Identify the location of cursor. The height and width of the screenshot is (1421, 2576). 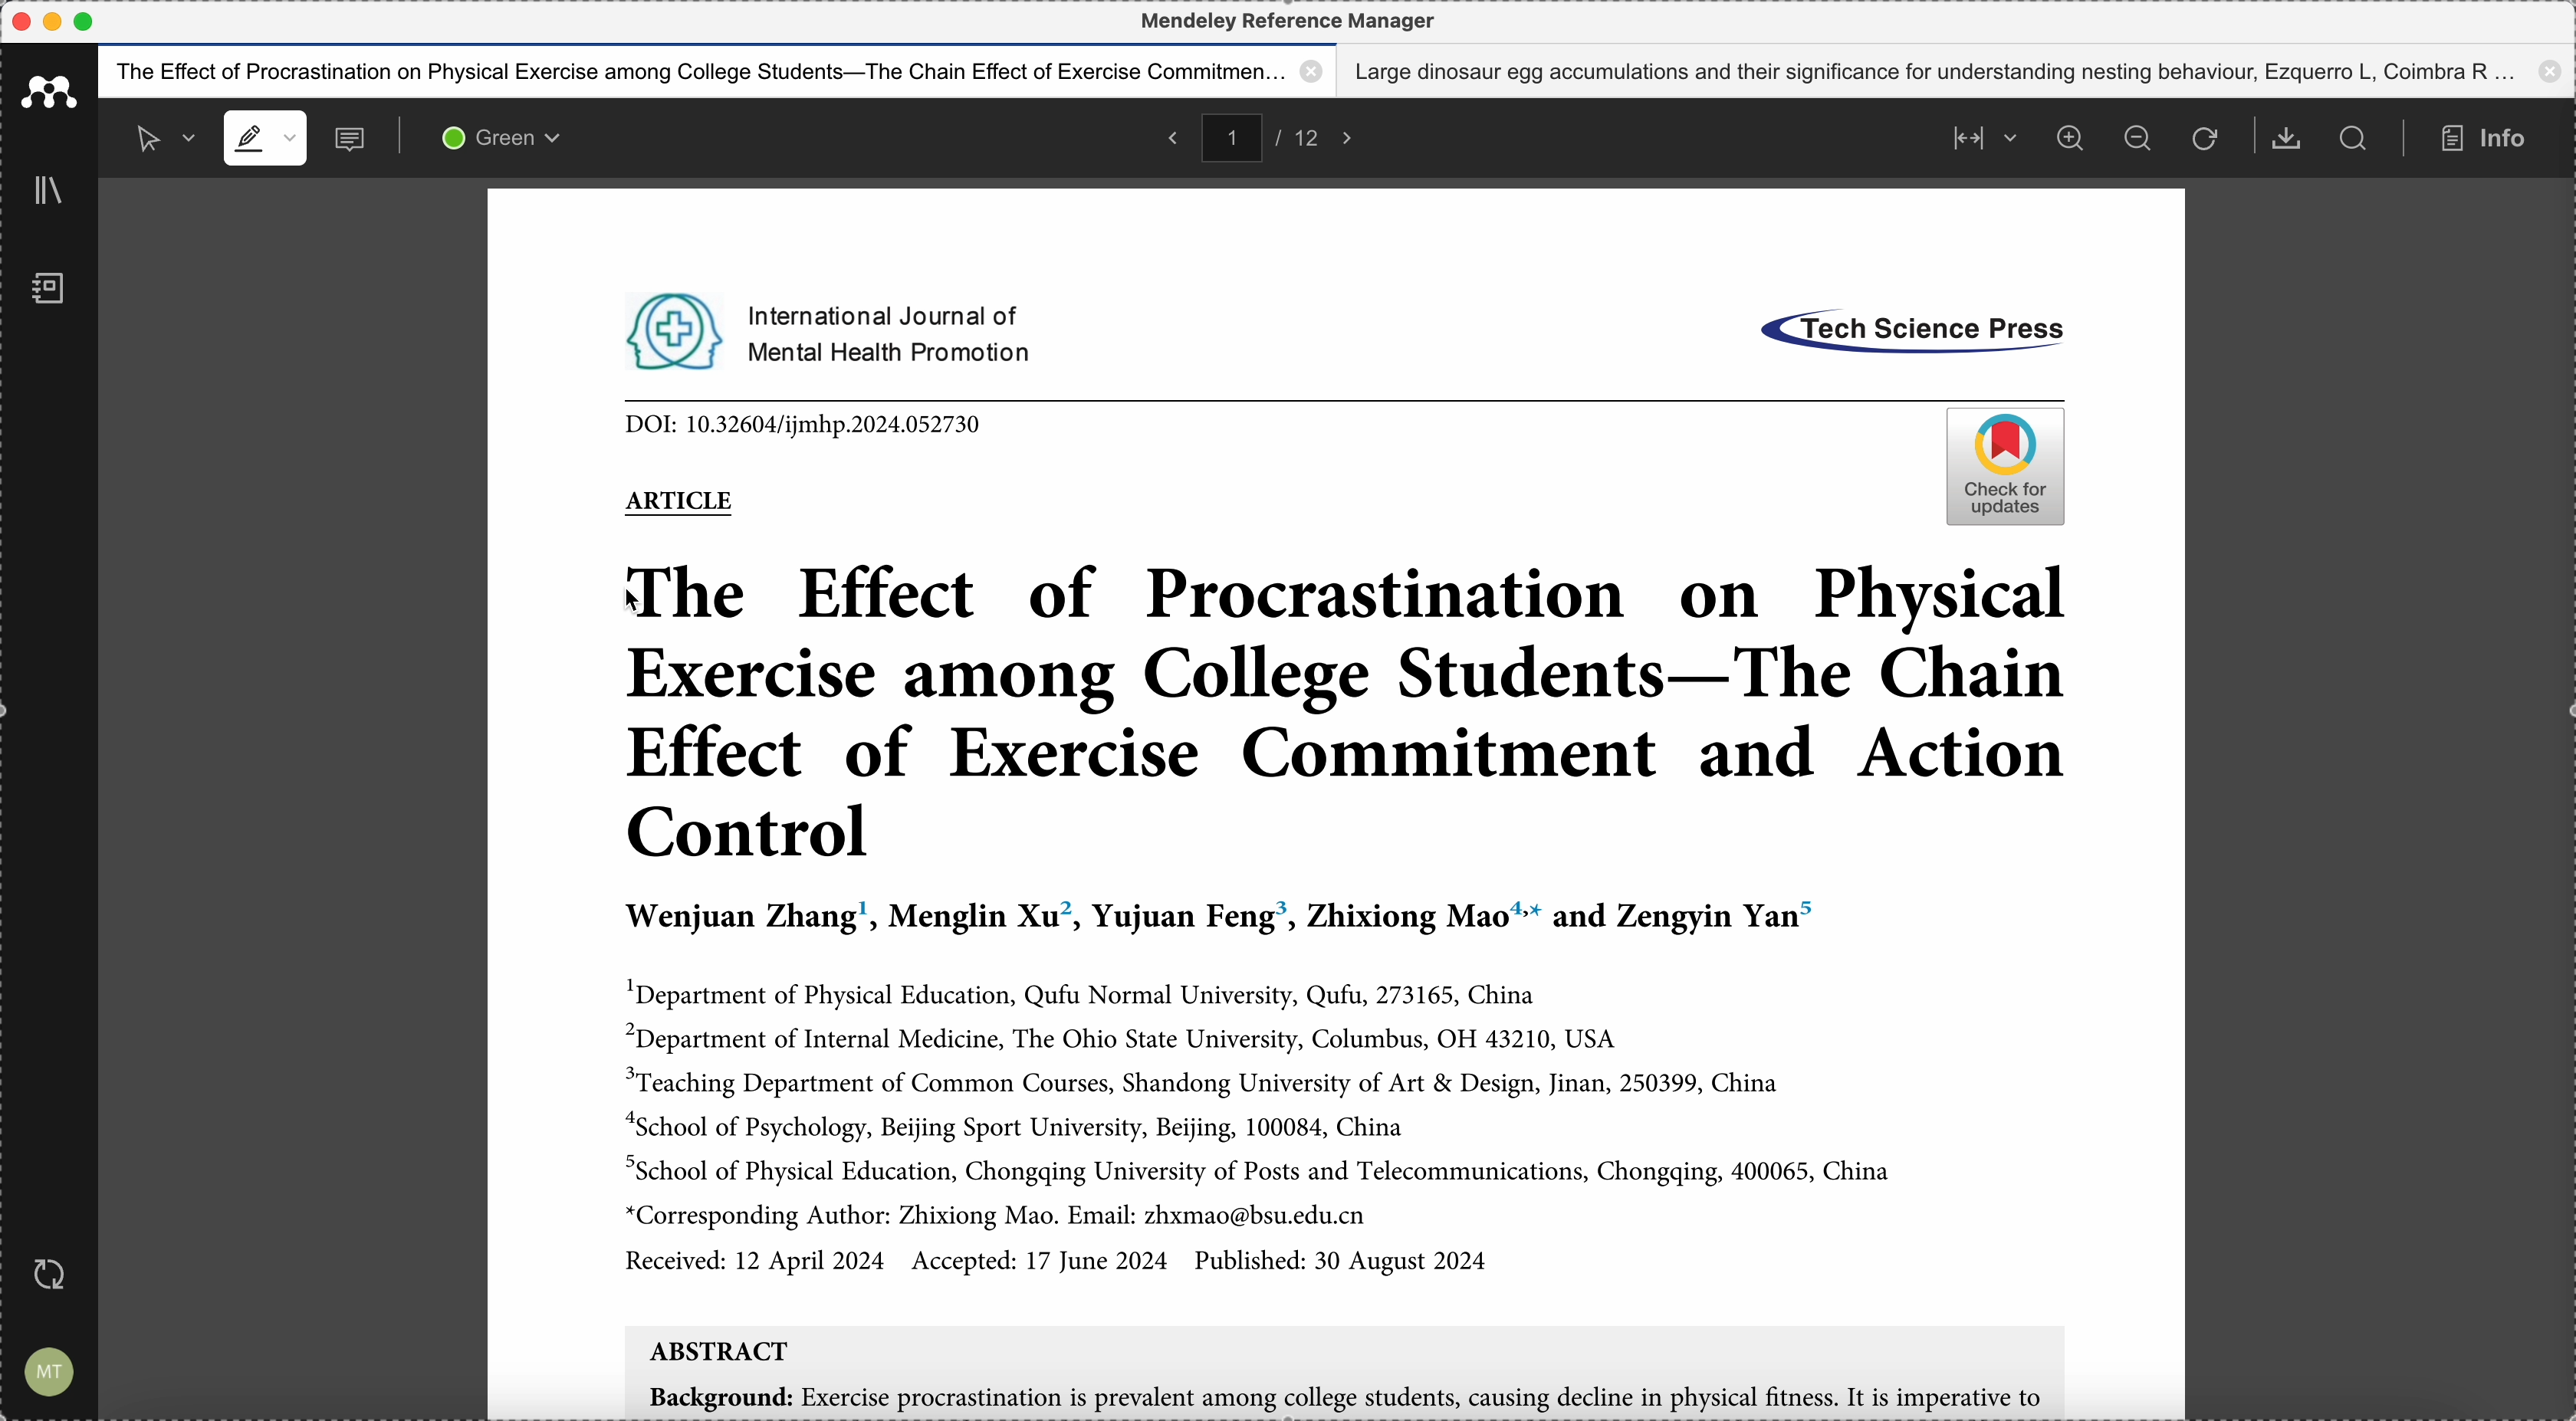
(639, 604).